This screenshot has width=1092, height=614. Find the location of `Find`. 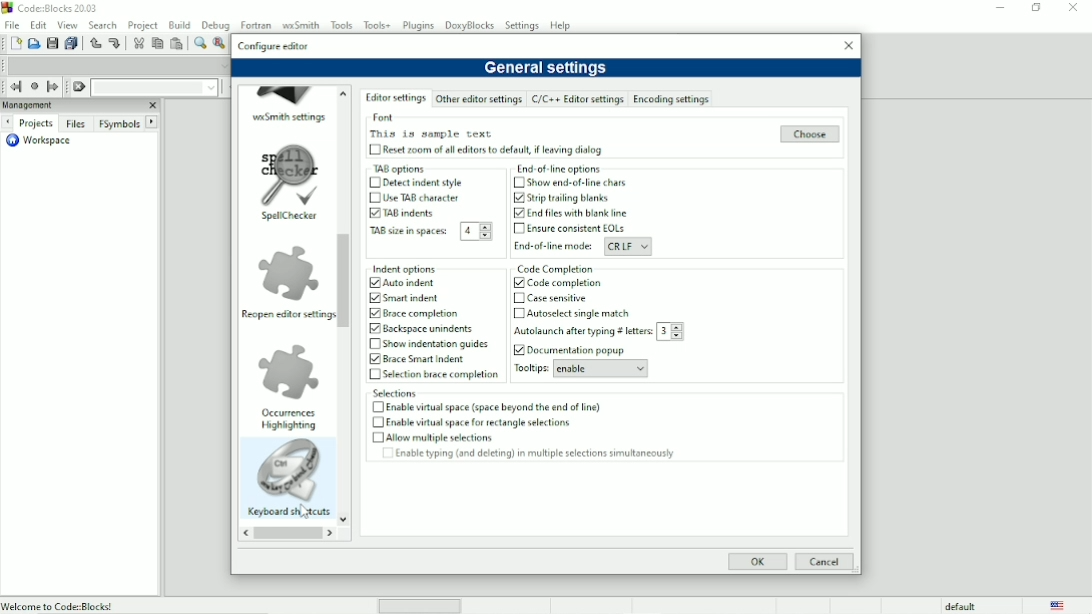

Find is located at coordinates (199, 43).